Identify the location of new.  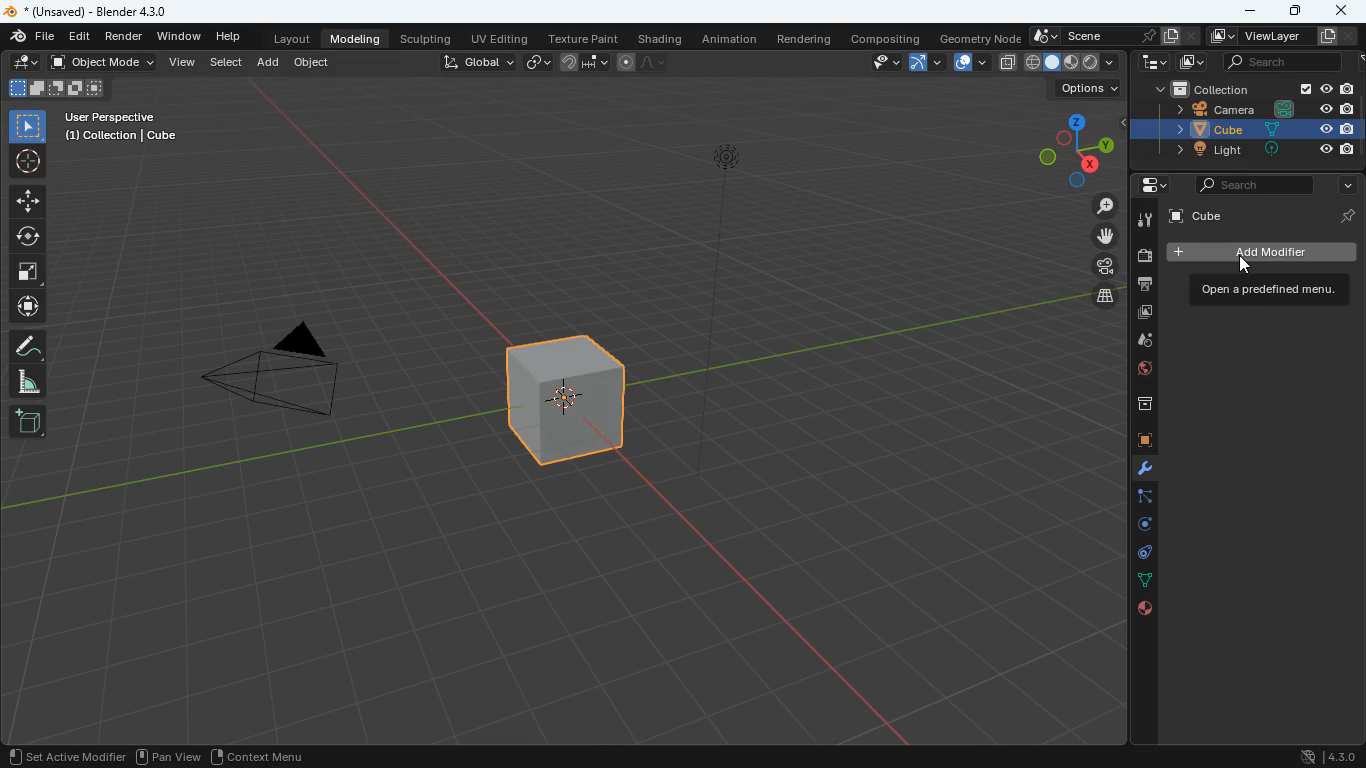
(30, 423).